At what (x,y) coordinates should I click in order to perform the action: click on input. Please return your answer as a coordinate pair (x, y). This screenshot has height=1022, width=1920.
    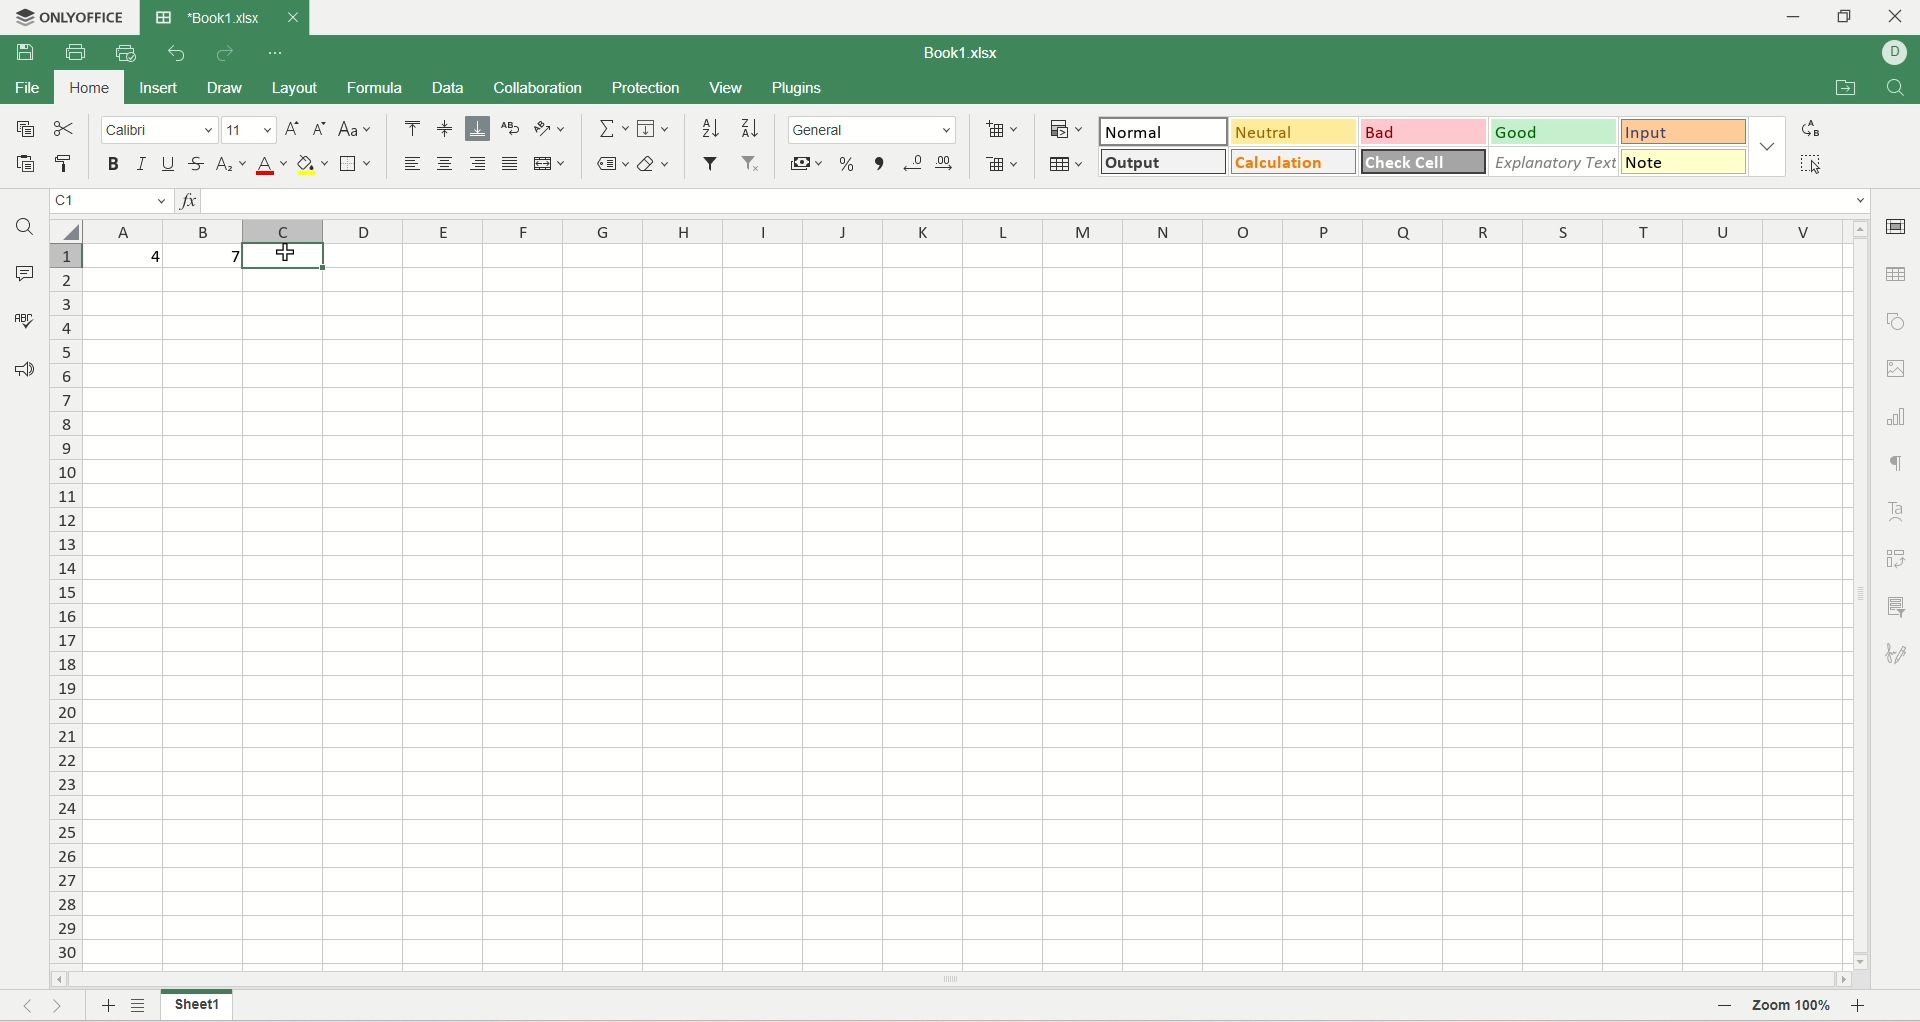
    Looking at the image, I should click on (1686, 131).